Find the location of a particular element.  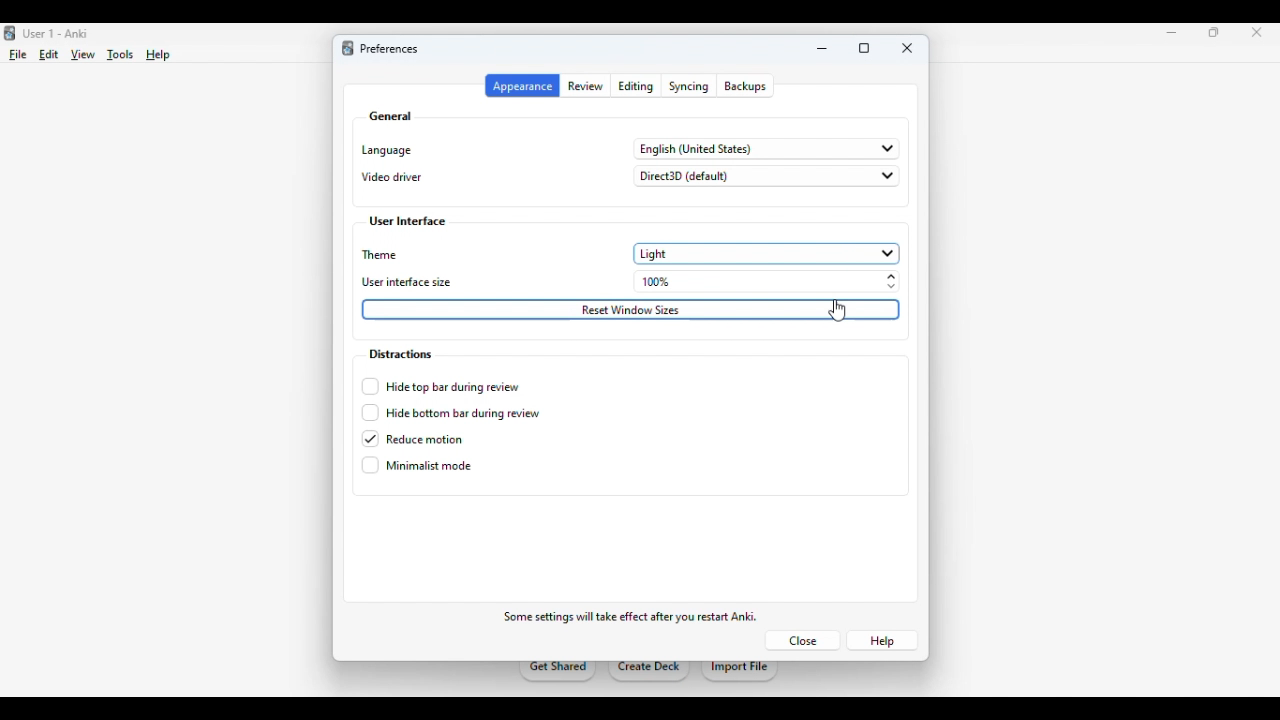

english (United States) is located at coordinates (768, 149).